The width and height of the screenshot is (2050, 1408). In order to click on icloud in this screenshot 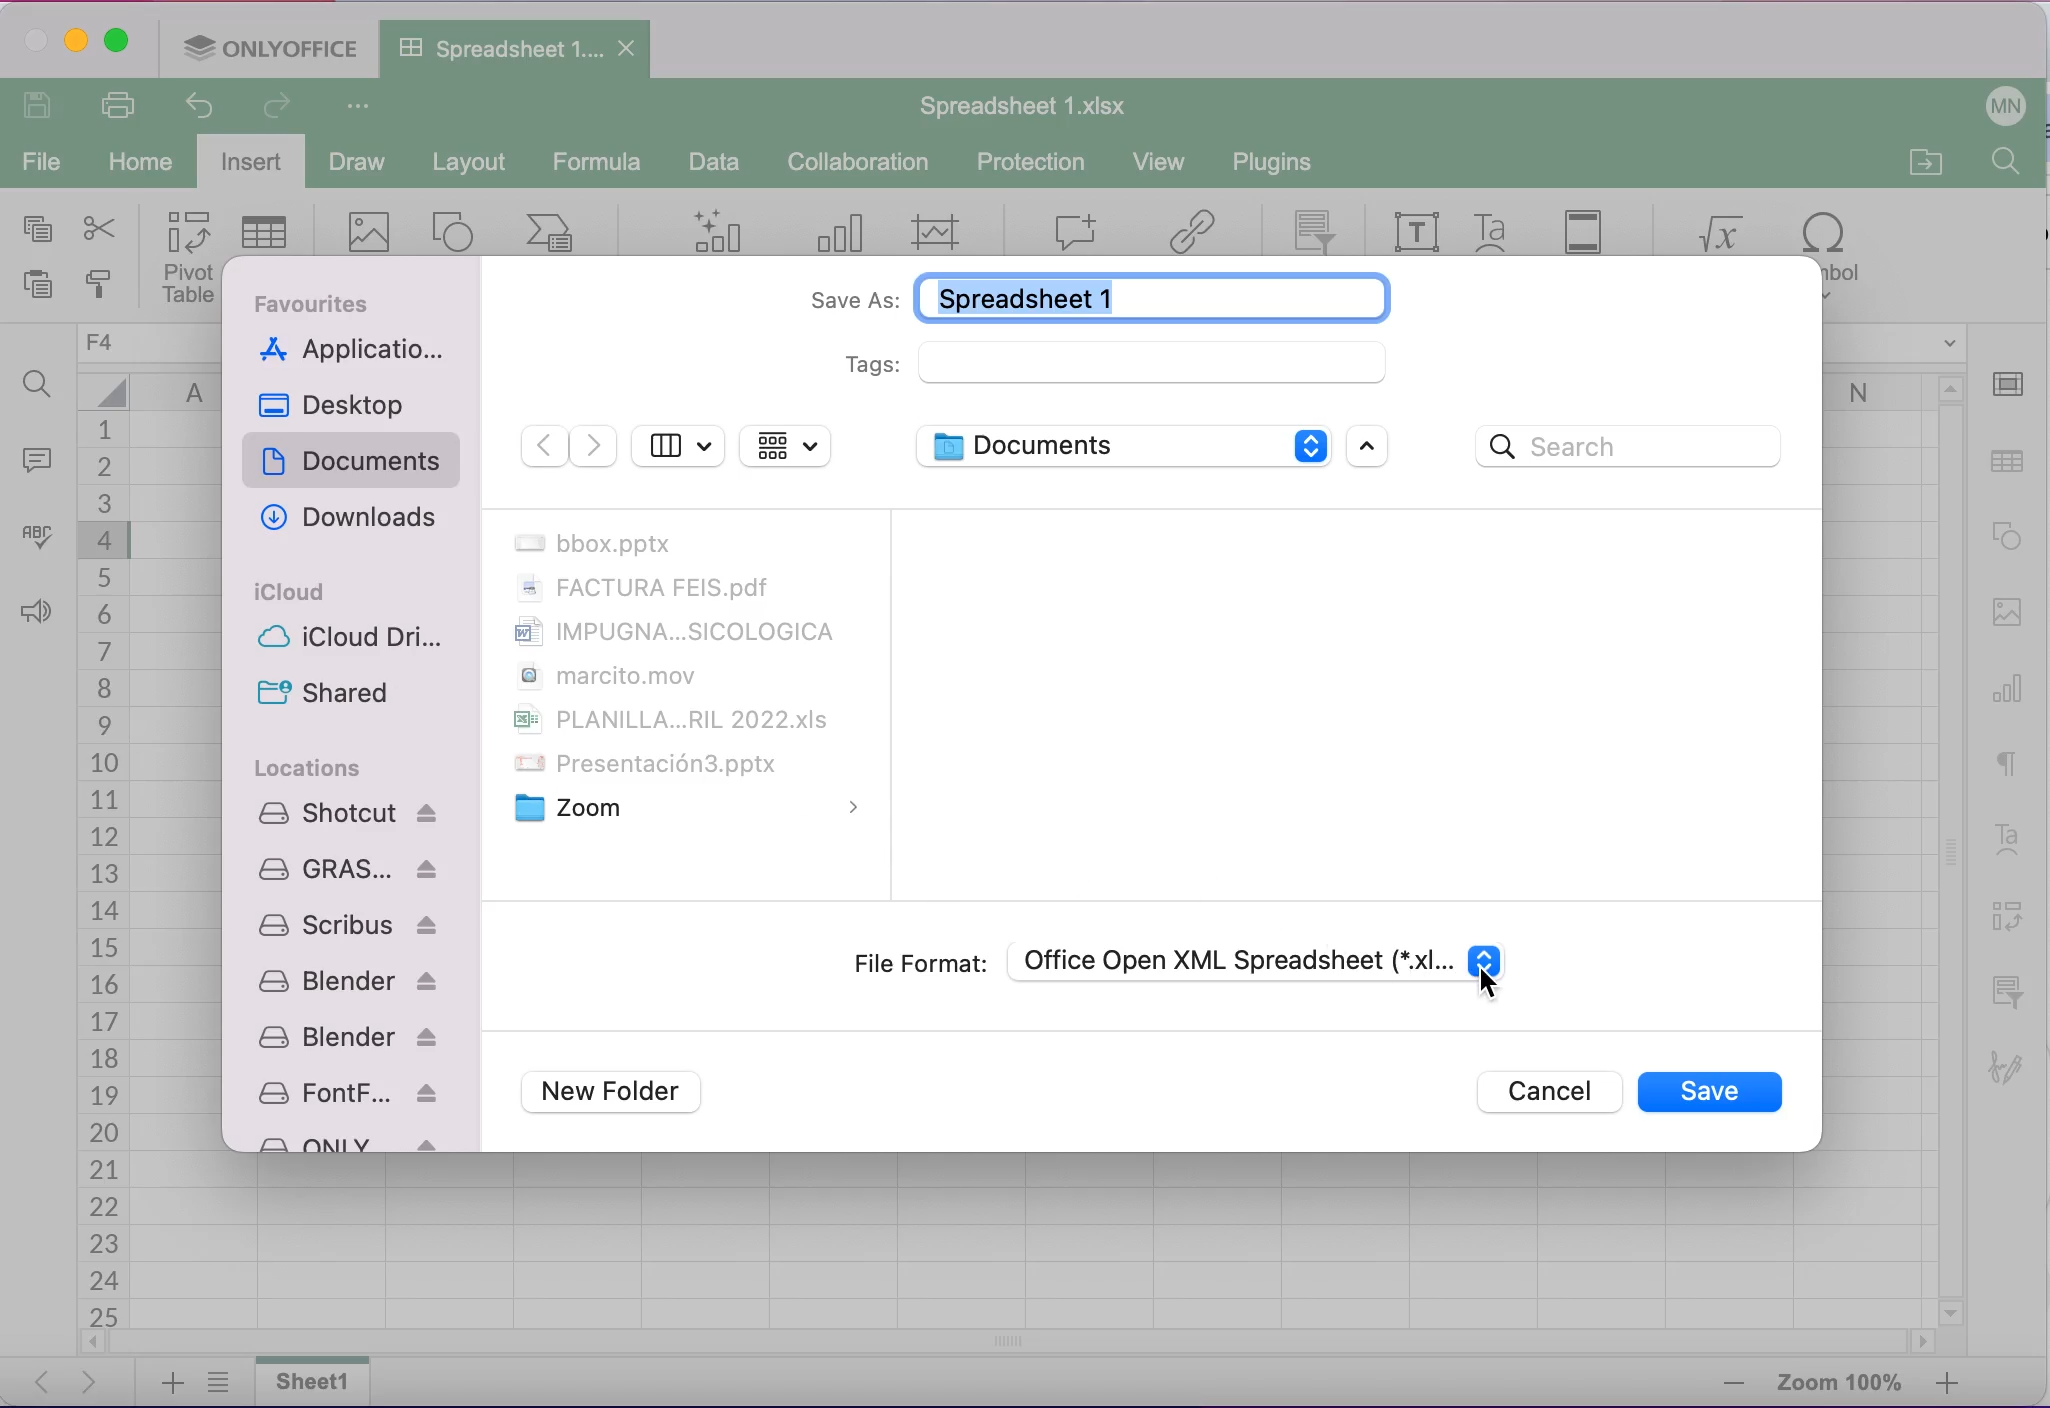, I will do `click(293, 592)`.